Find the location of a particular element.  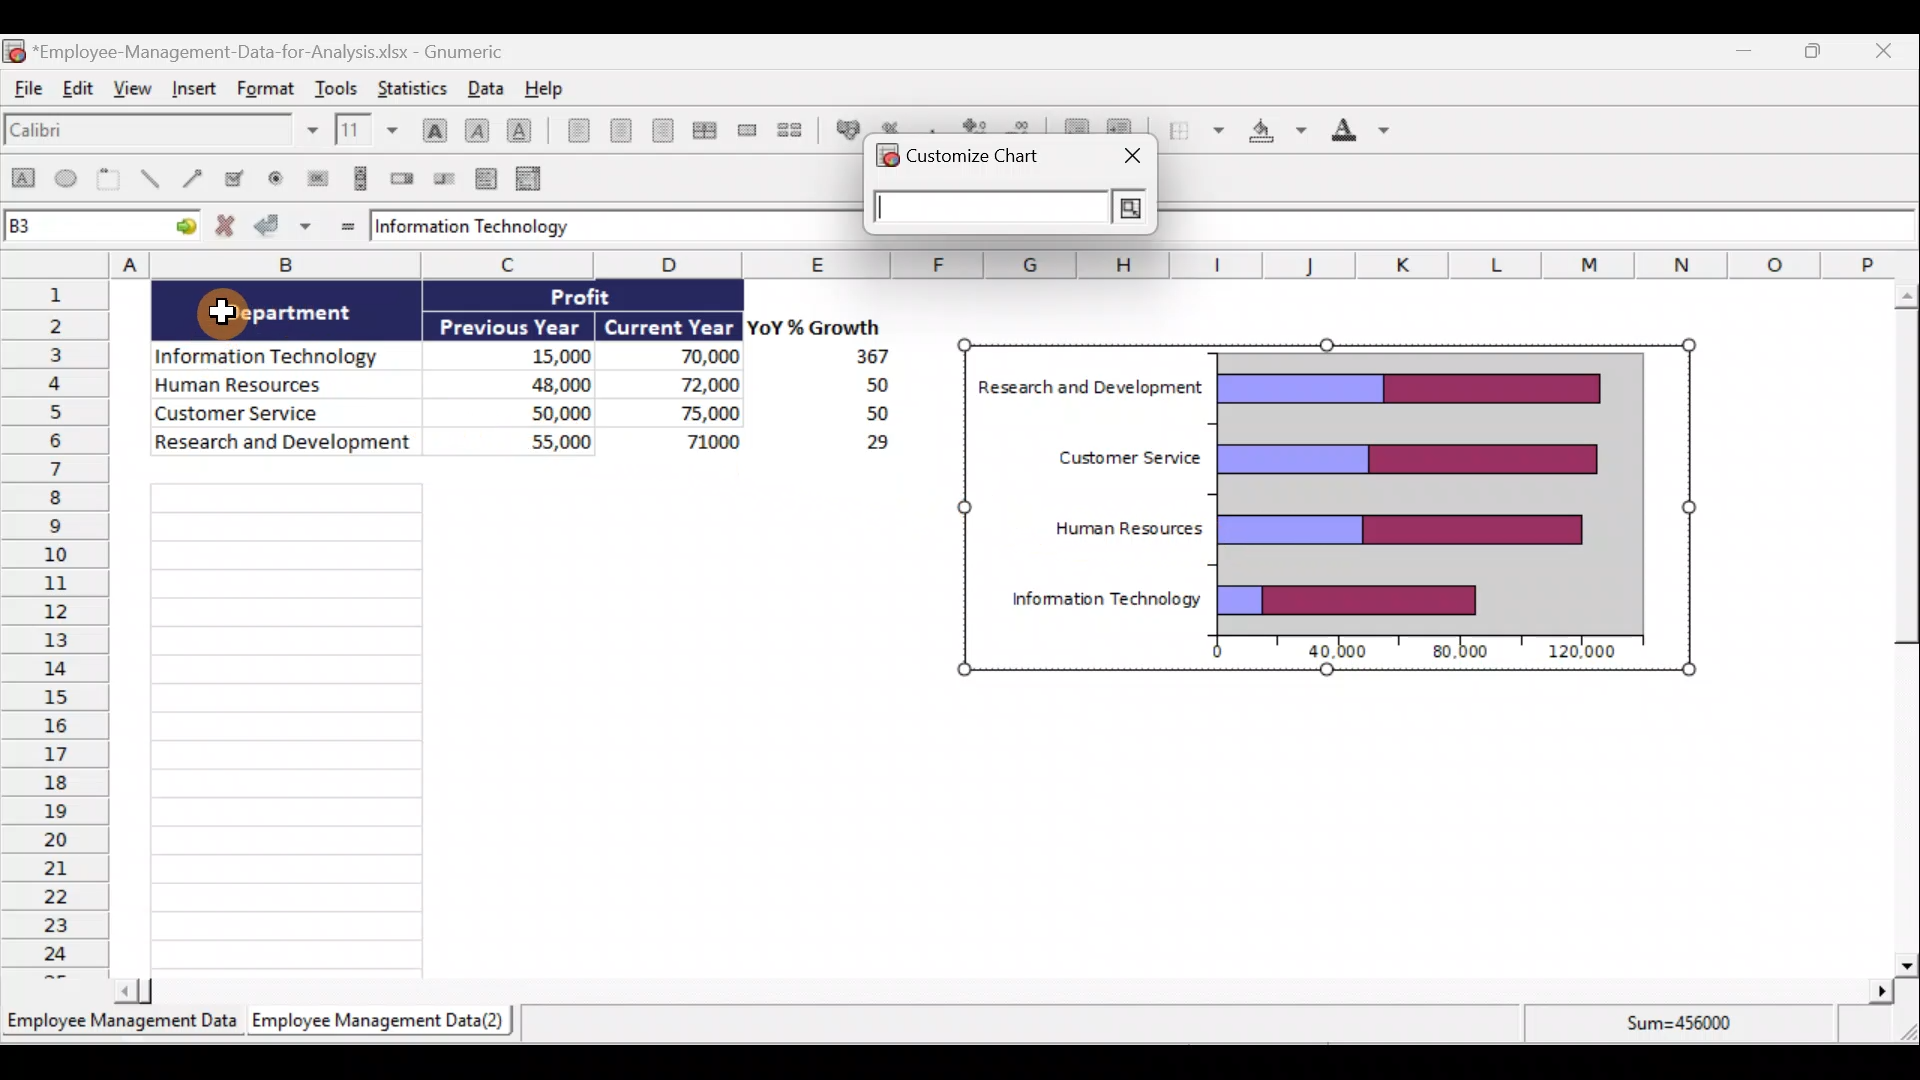

Edit is located at coordinates (82, 93).